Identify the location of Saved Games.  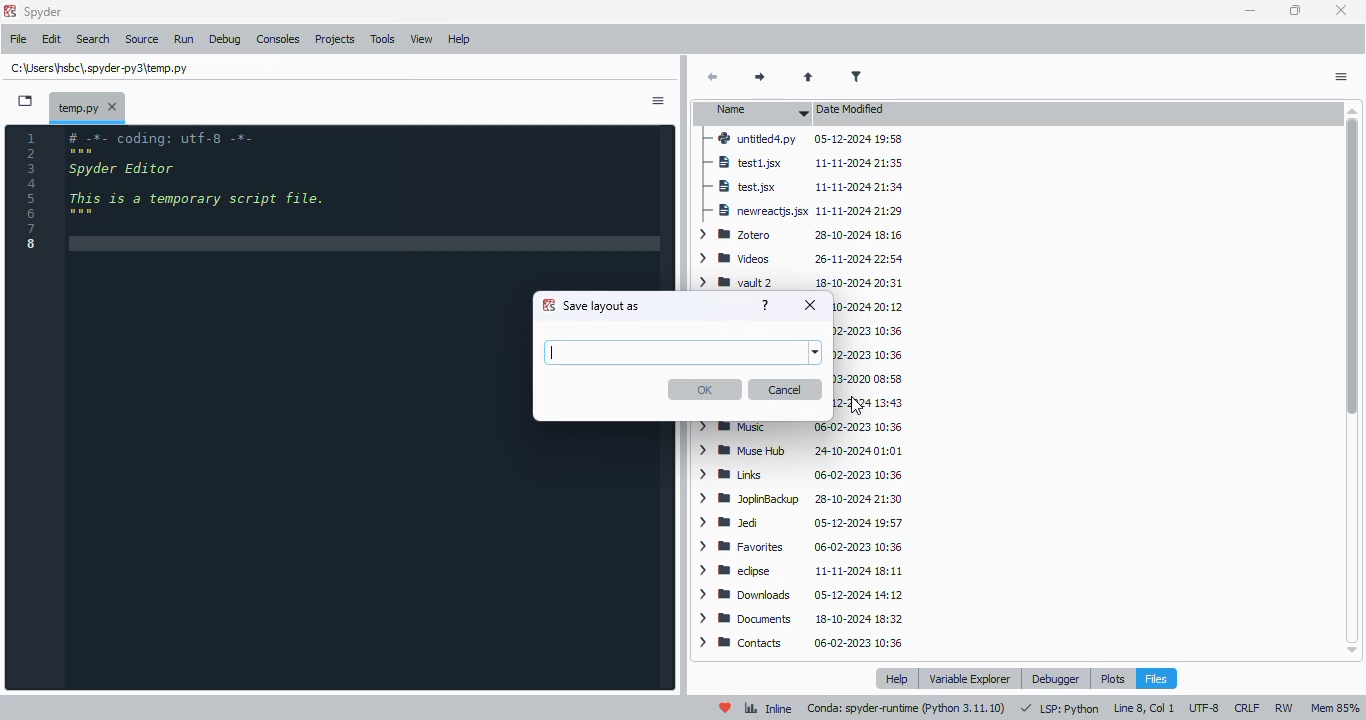
(868, 355).